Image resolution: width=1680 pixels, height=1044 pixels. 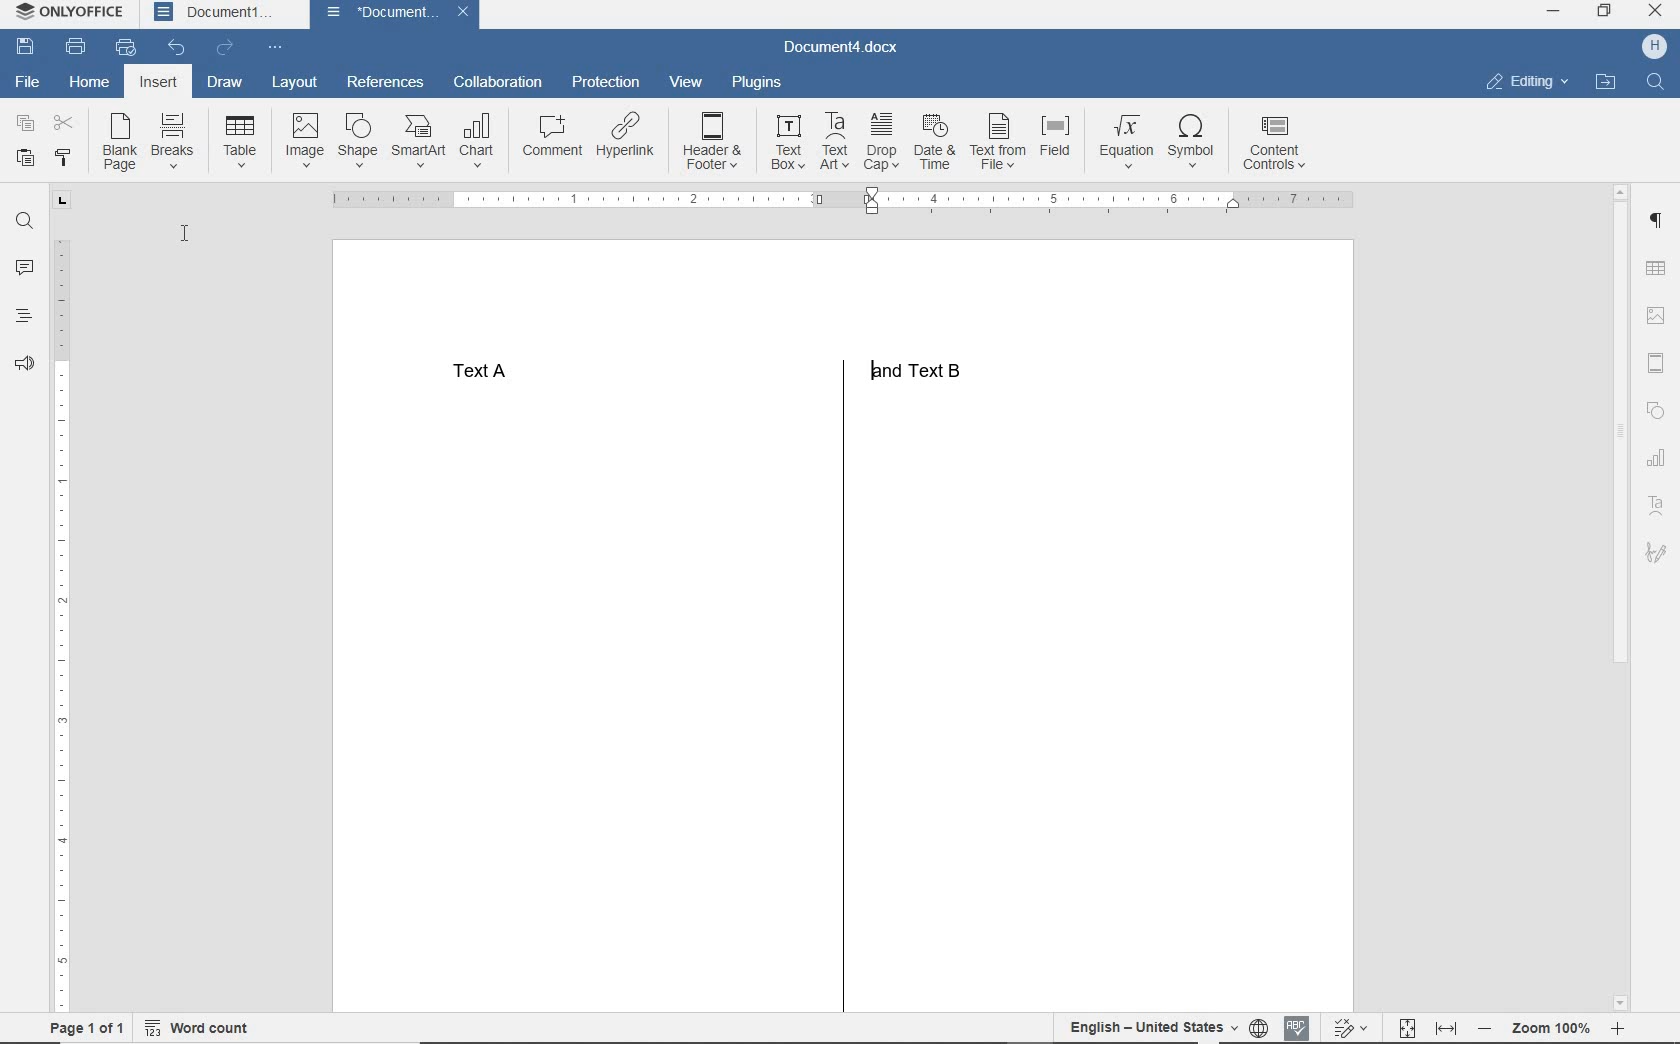 I want to click on FIT TO WIDTH, so click(x=1448, y=1026).